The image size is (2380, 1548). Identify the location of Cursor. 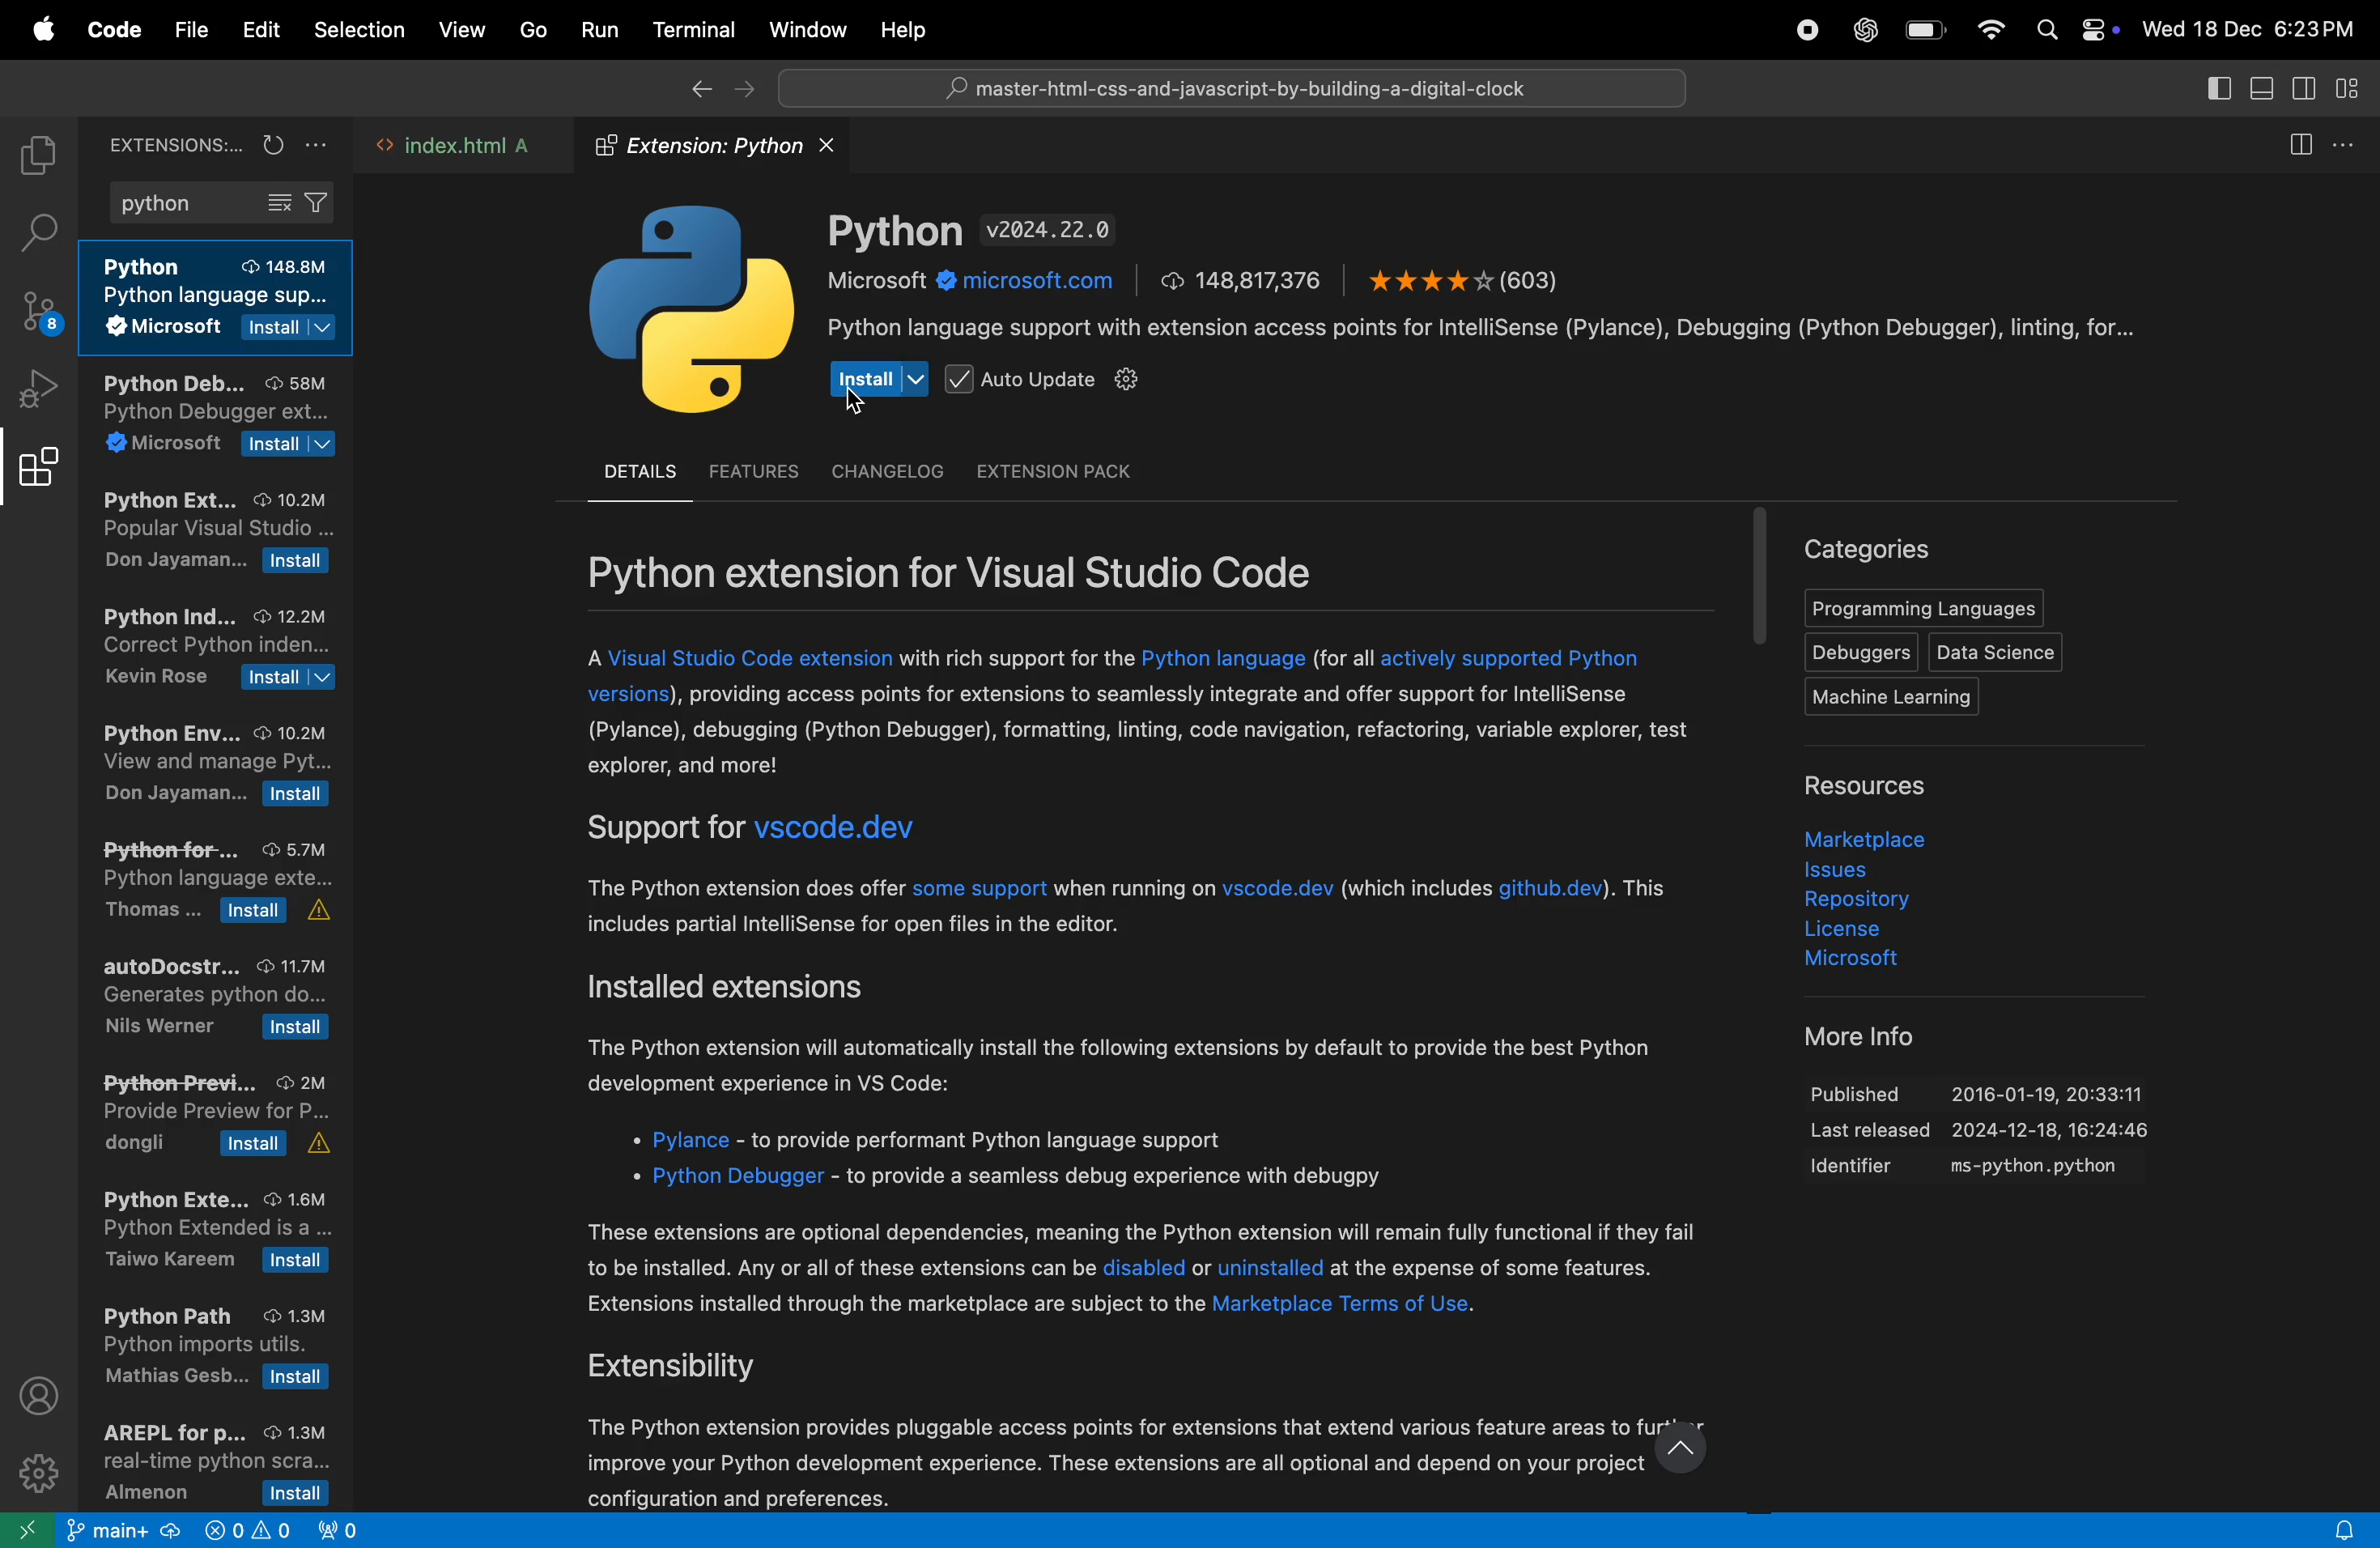
(858, 404).